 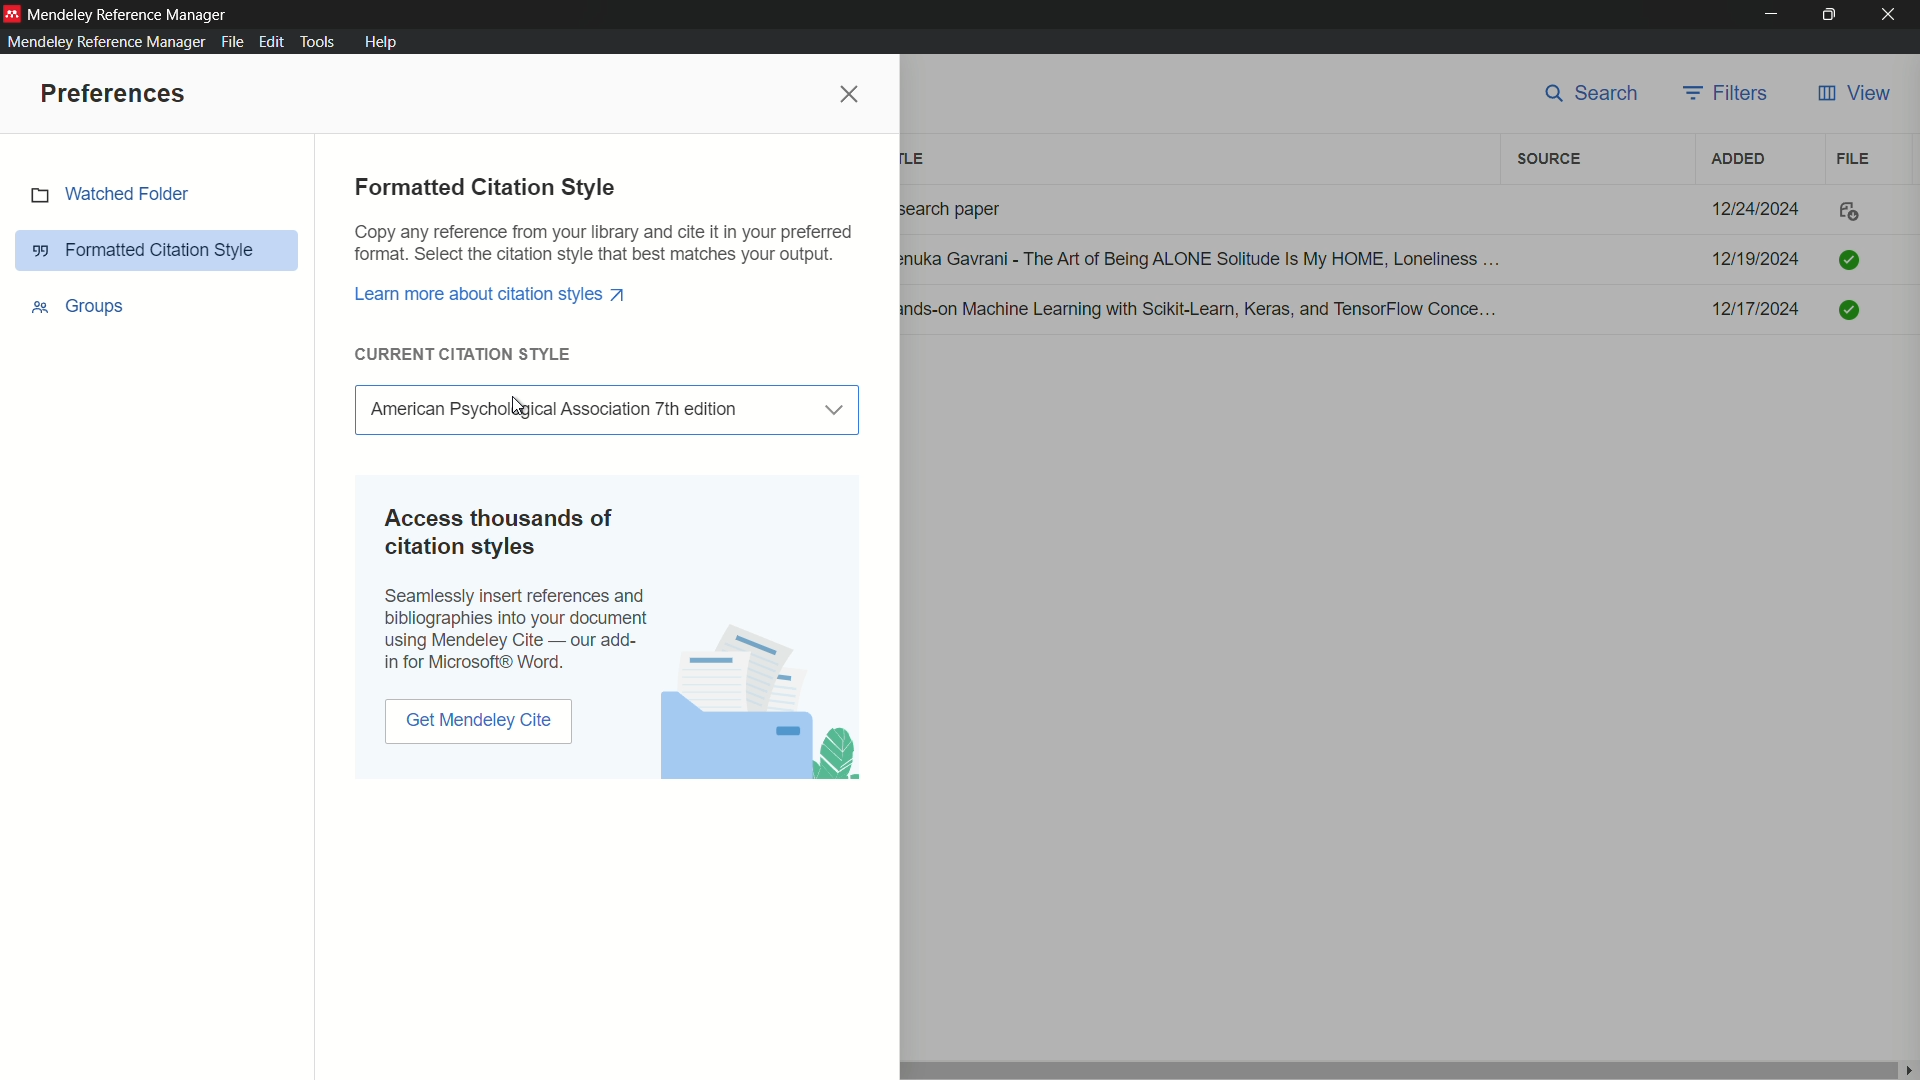 I want to click on added, so click(x=1735, y=158).